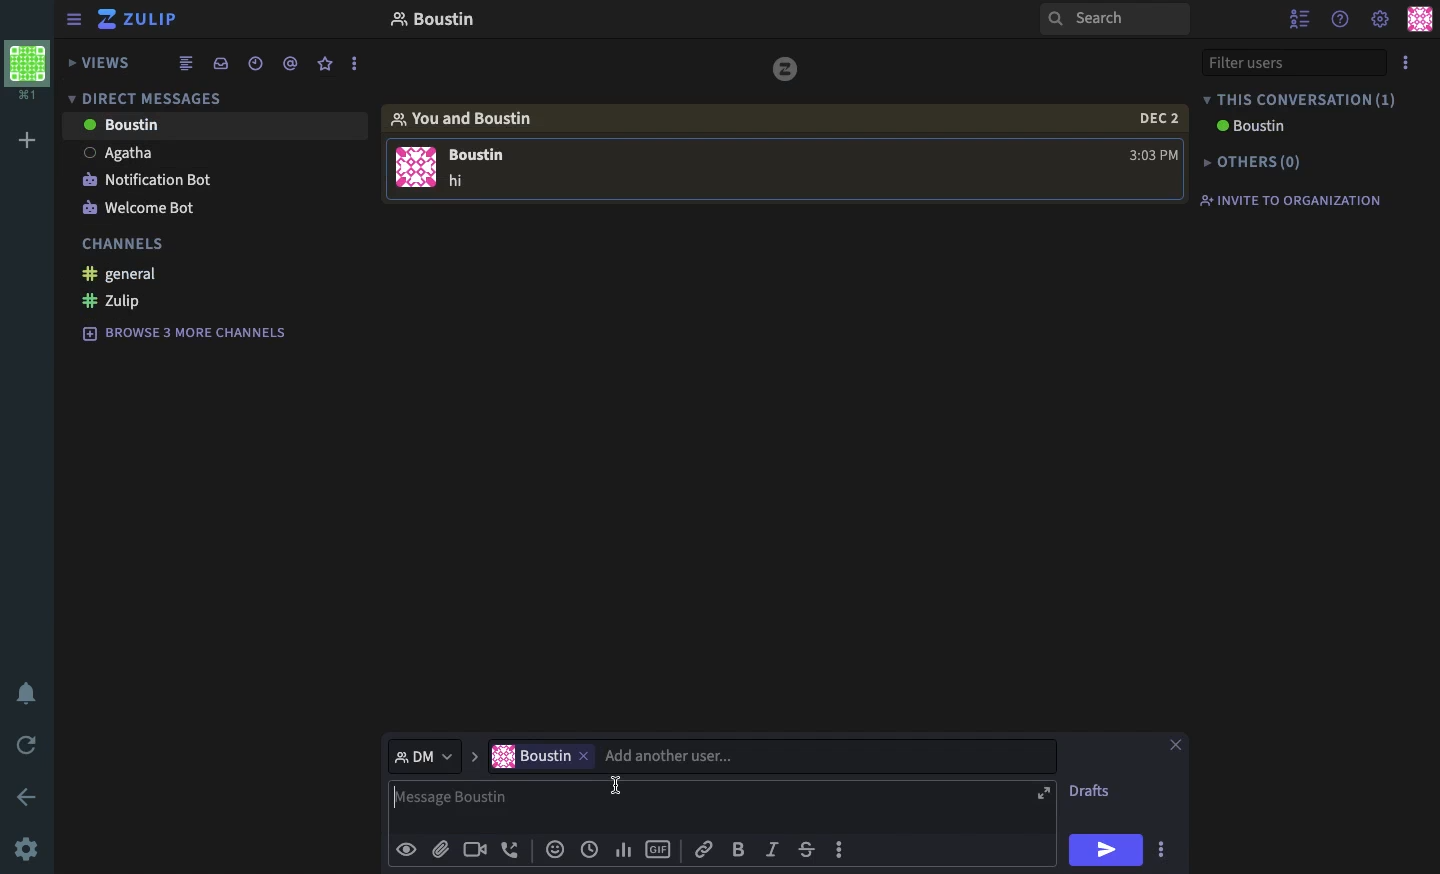 Image resolution: width=1440 pixels, height=874 pixels. Describe the element at coordinates (1108, 851) in the screenshot. I see `hi` at that location.